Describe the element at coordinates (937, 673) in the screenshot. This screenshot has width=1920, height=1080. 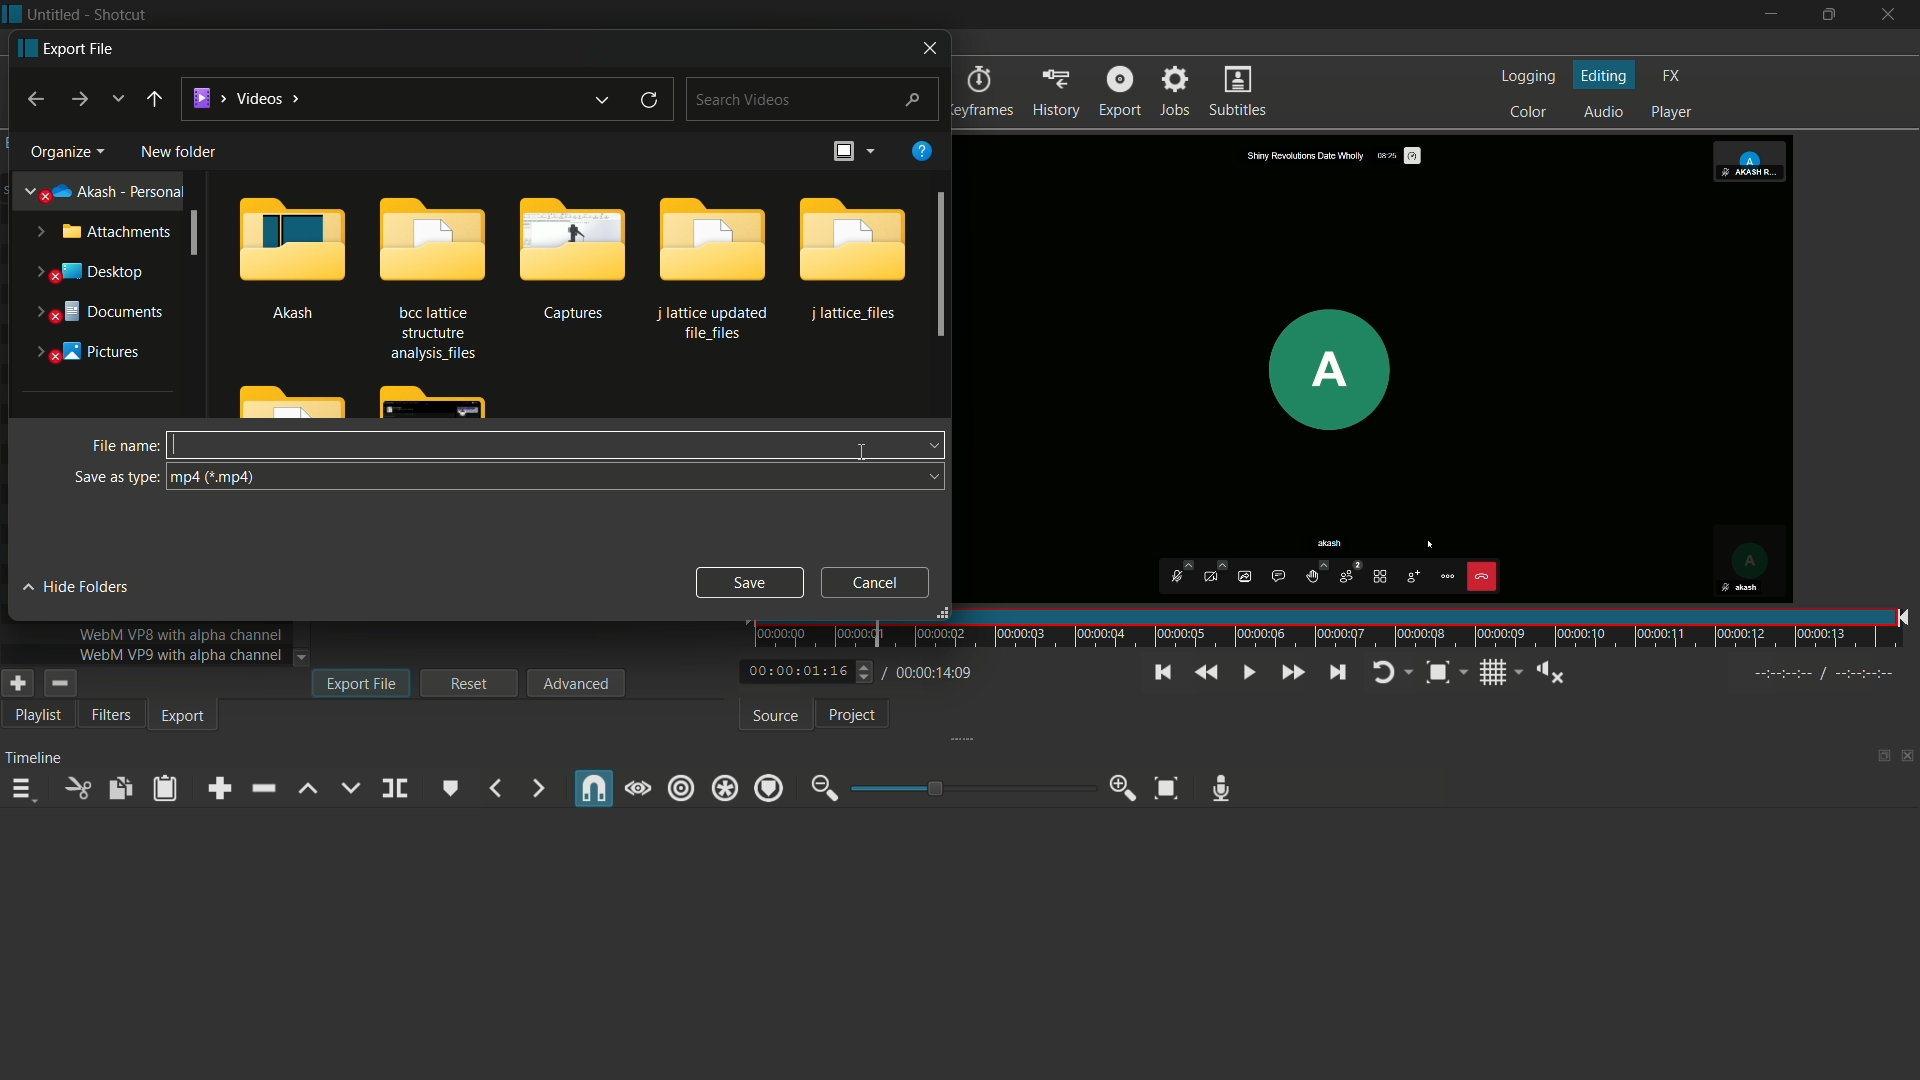
I see `total time` at that location.